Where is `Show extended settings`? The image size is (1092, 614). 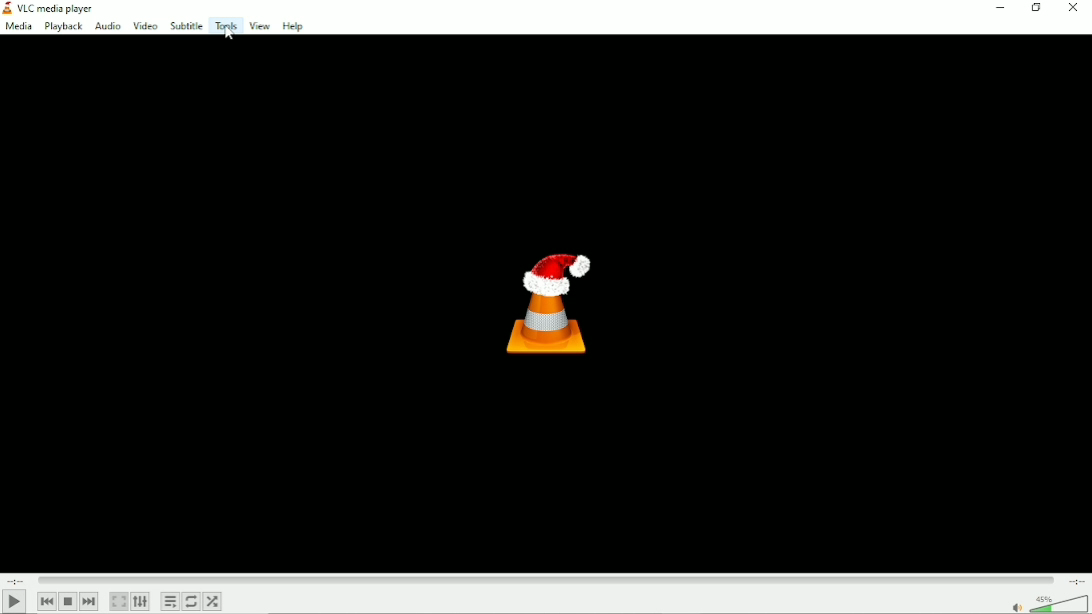
Show extended settings is located at coordinates (142, 602).